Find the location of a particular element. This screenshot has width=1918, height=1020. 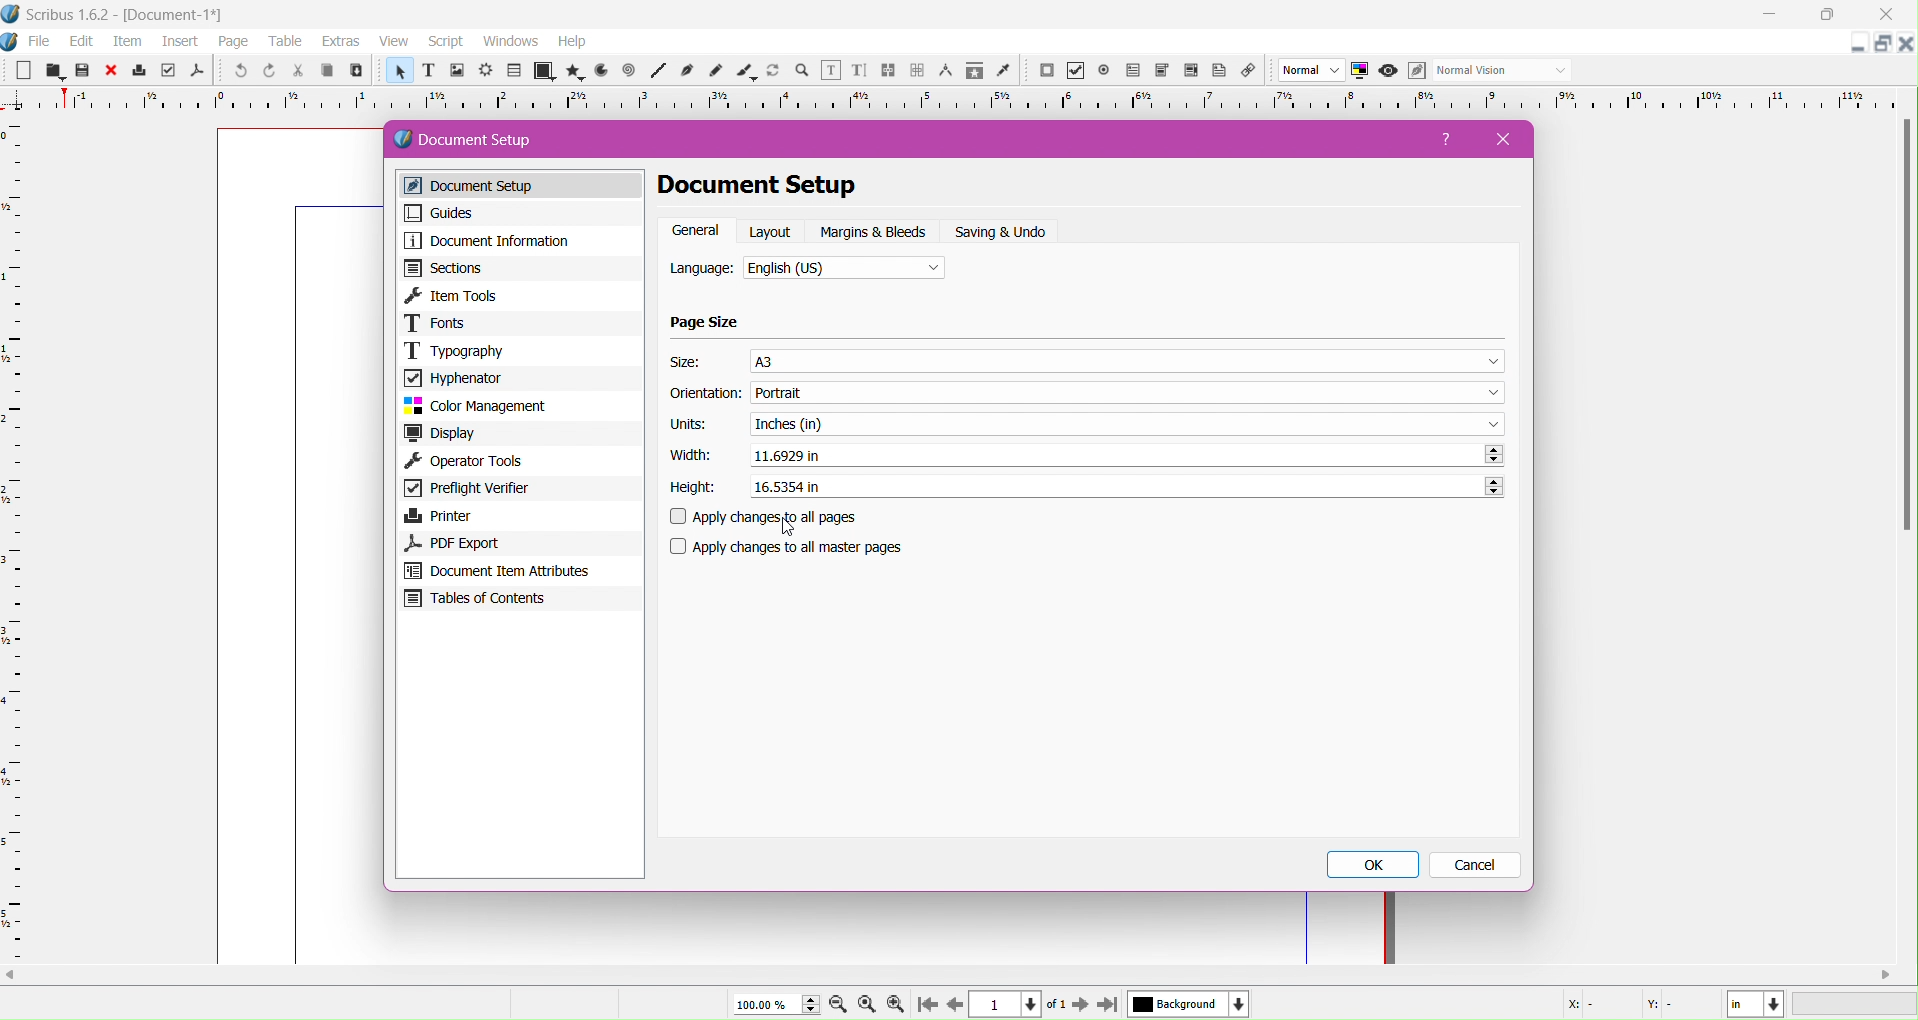

Set the Width is located at coordinates (1127, 455).